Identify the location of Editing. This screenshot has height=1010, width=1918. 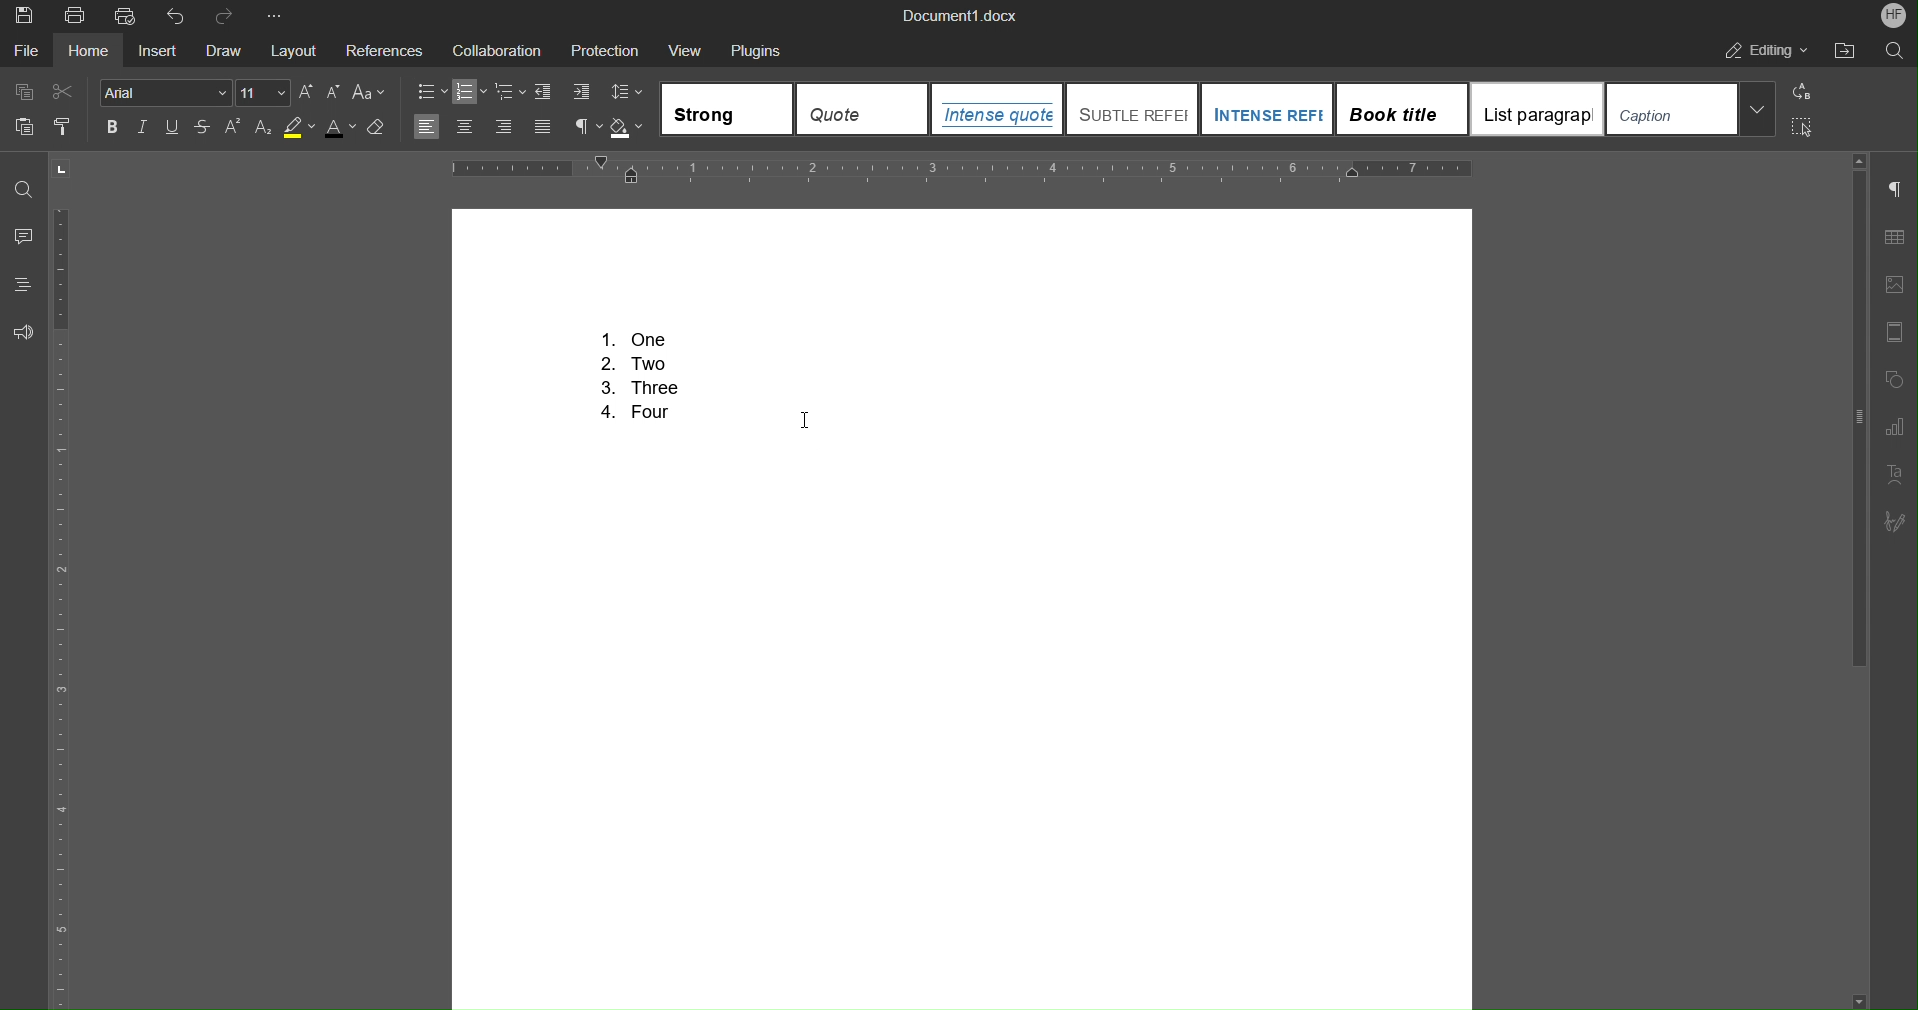
(1761, 49).